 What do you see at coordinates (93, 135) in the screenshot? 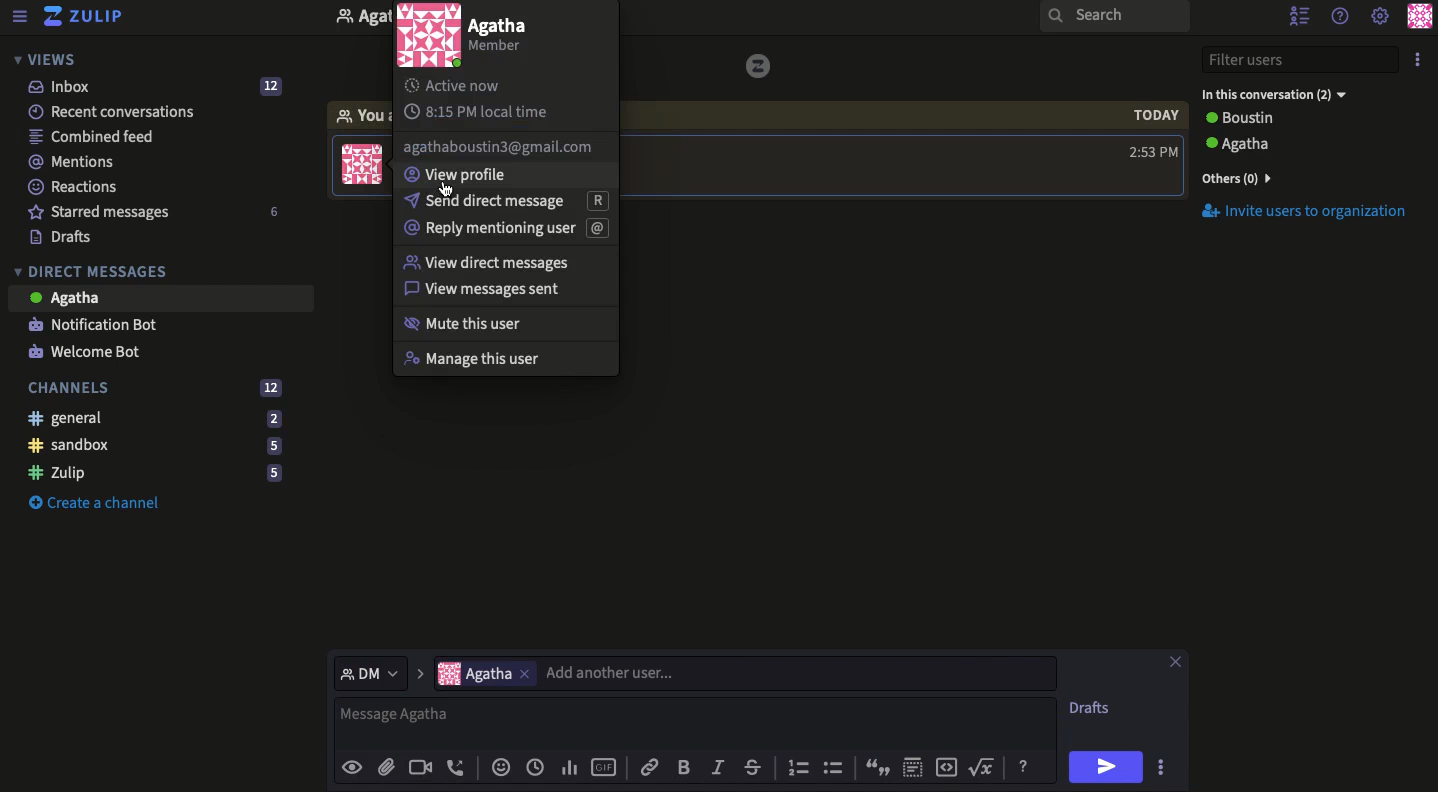
I see `Combined feed` at bounding box center [93, 135].